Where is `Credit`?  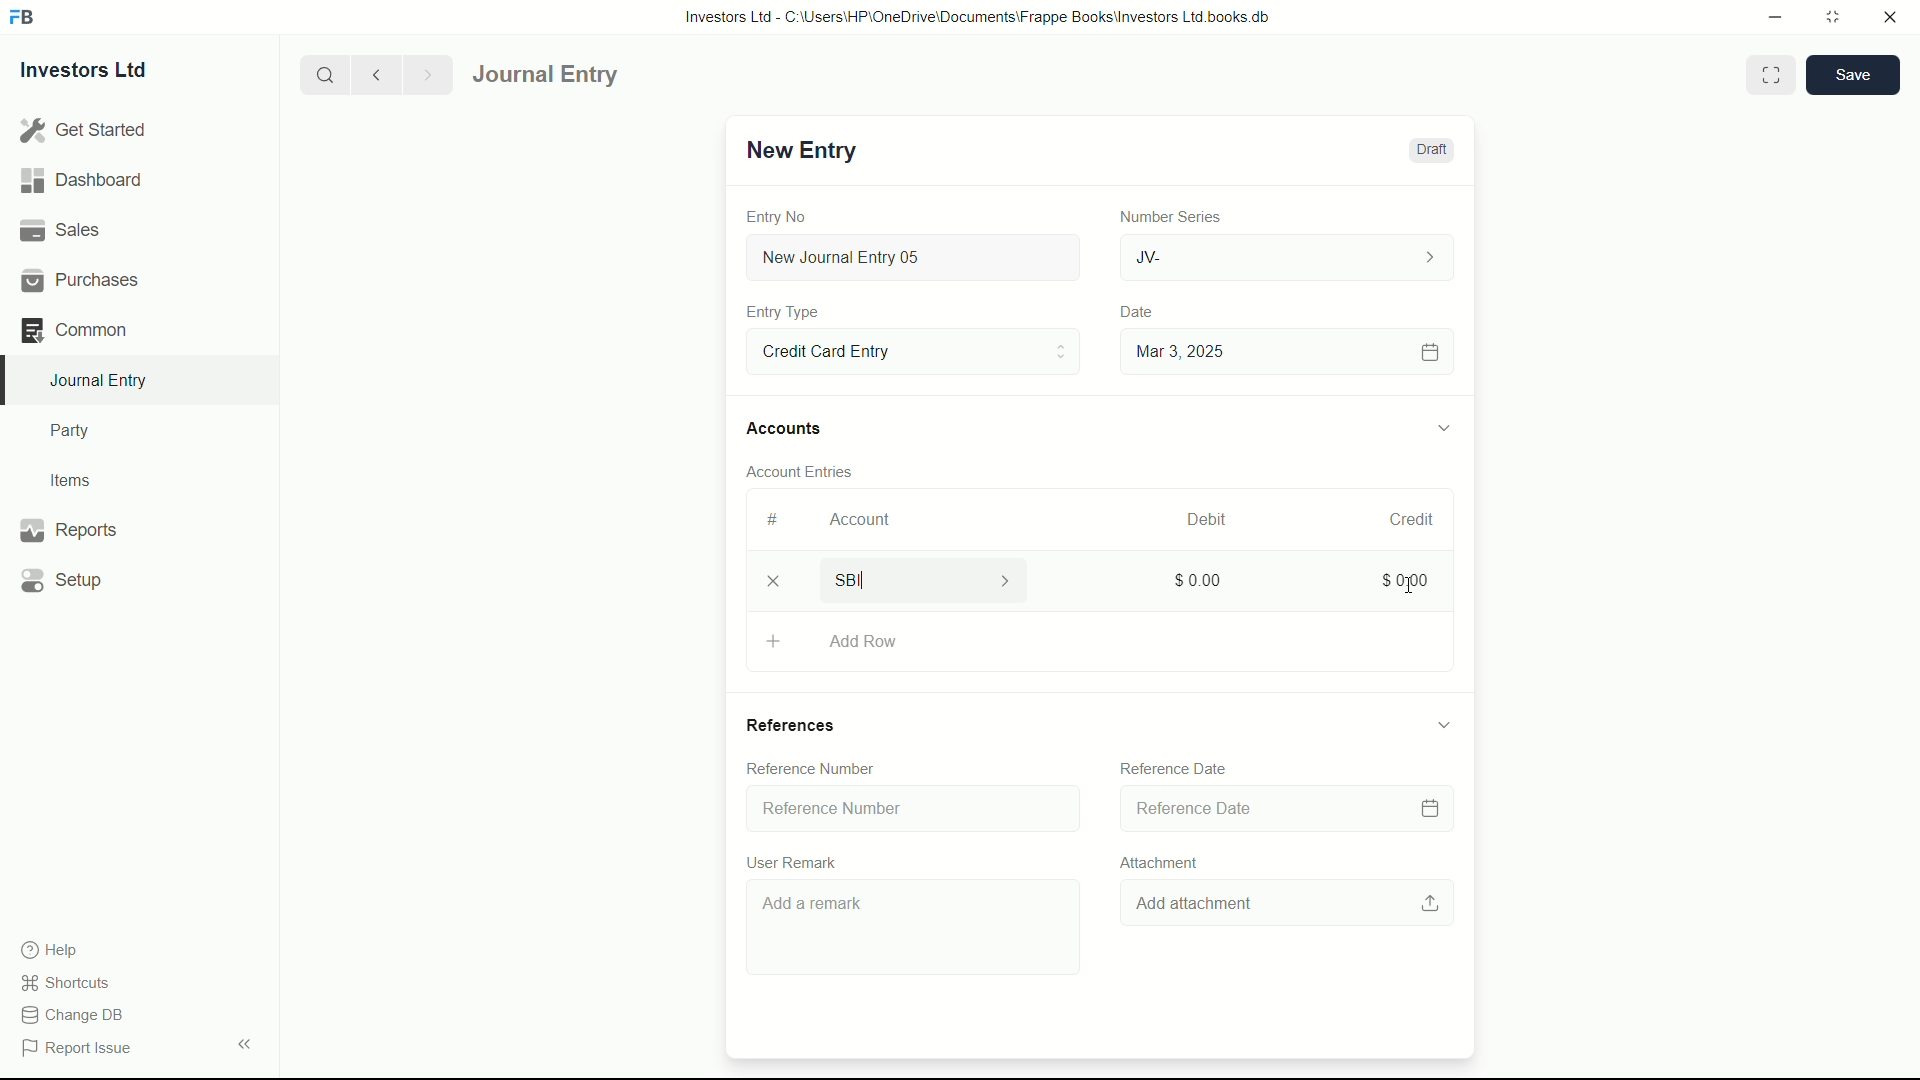
Credit is located at coordinates (1403, 520).